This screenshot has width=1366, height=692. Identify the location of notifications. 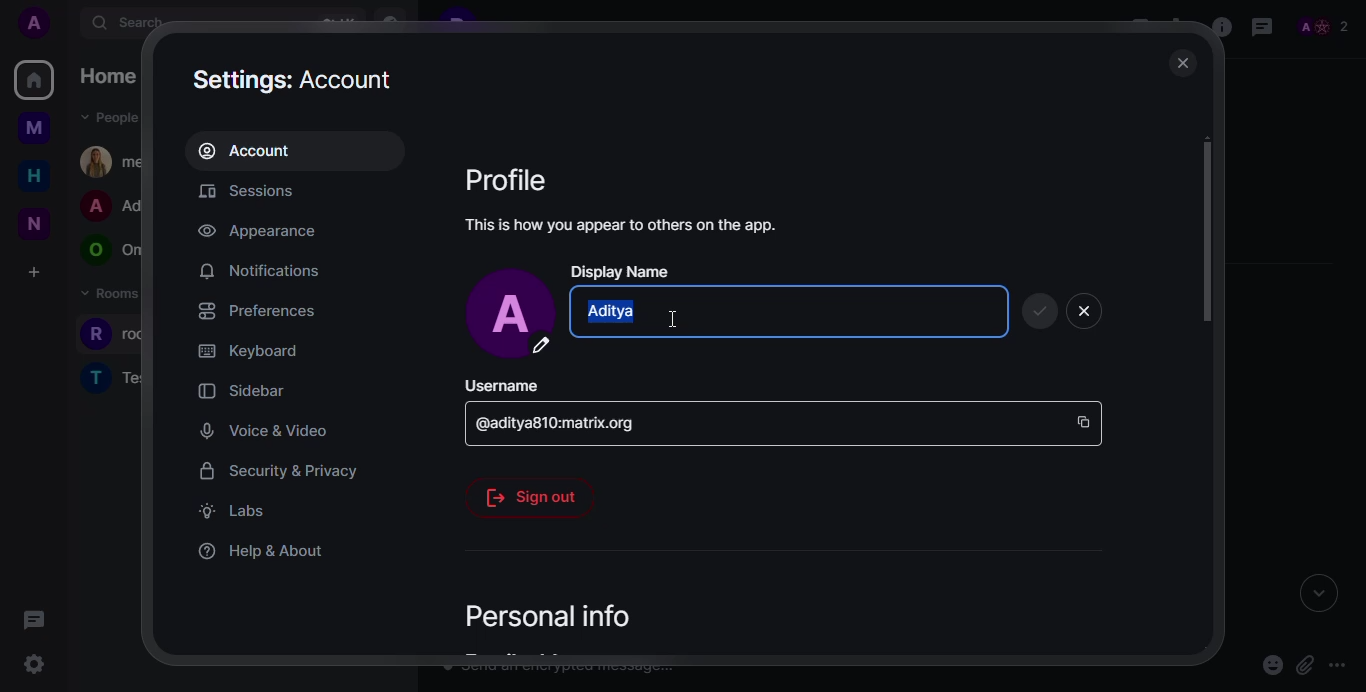
(261, 269).